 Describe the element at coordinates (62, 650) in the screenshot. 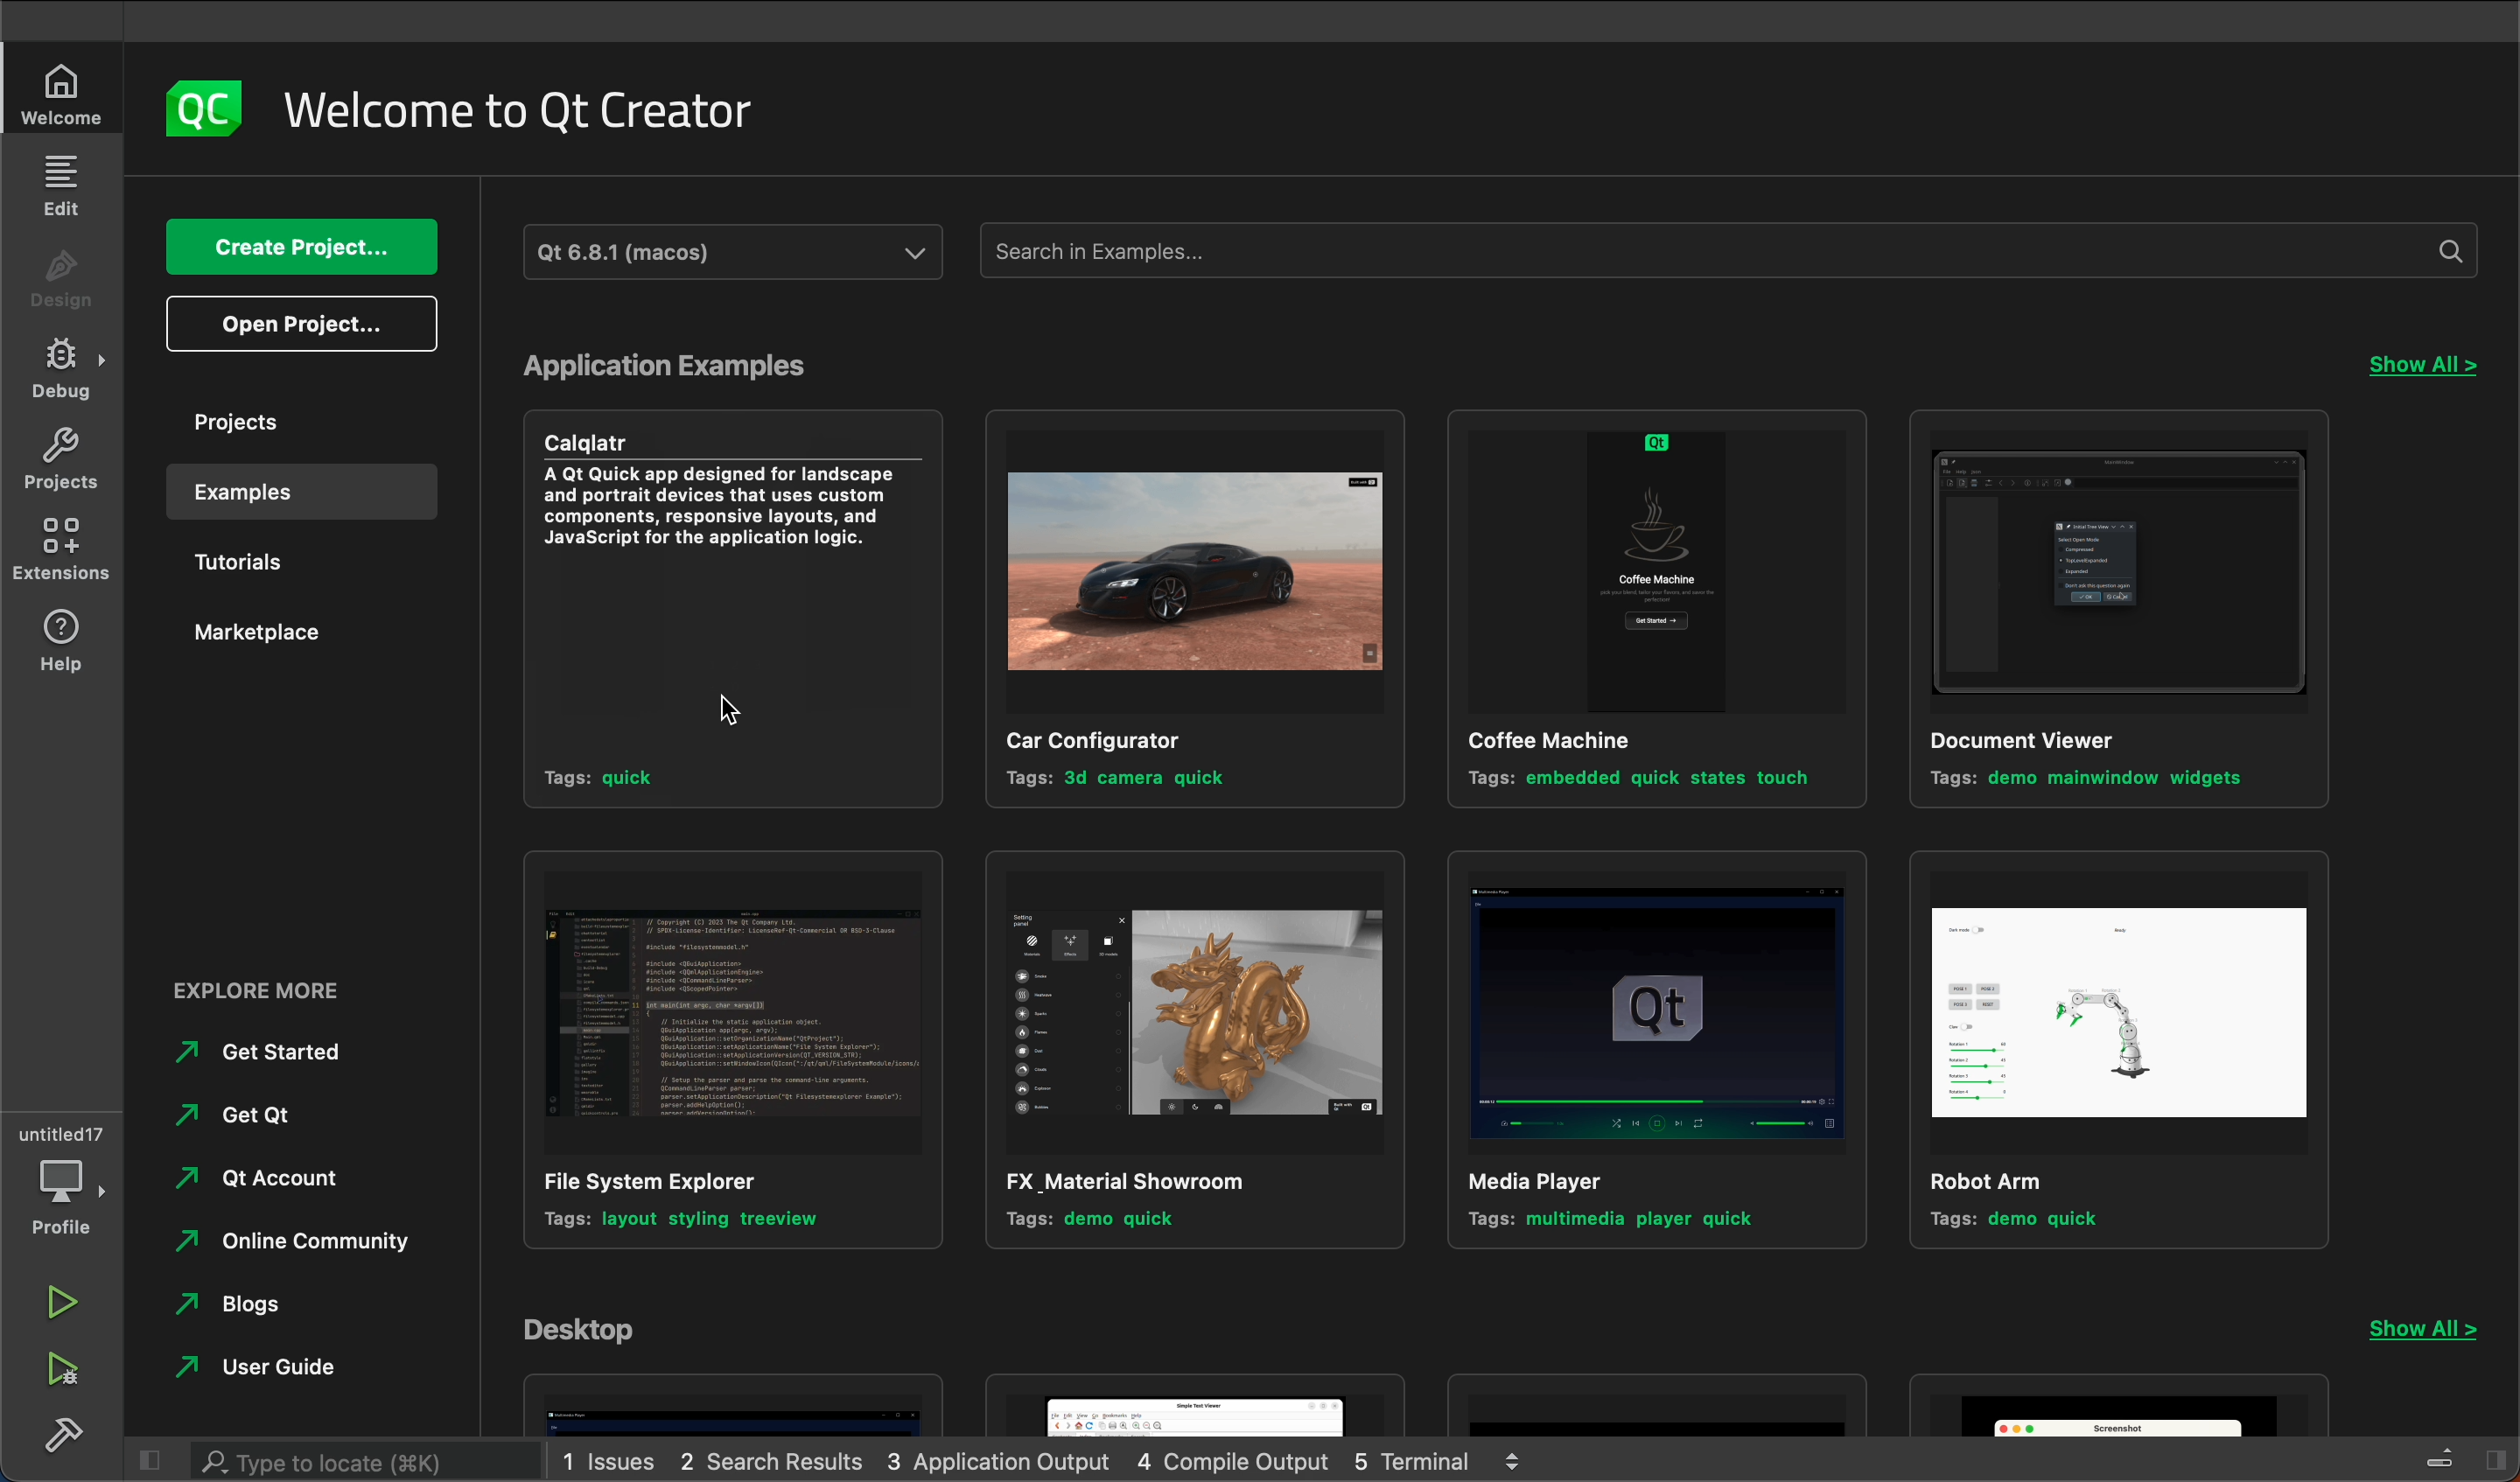

I see `help` at that location.